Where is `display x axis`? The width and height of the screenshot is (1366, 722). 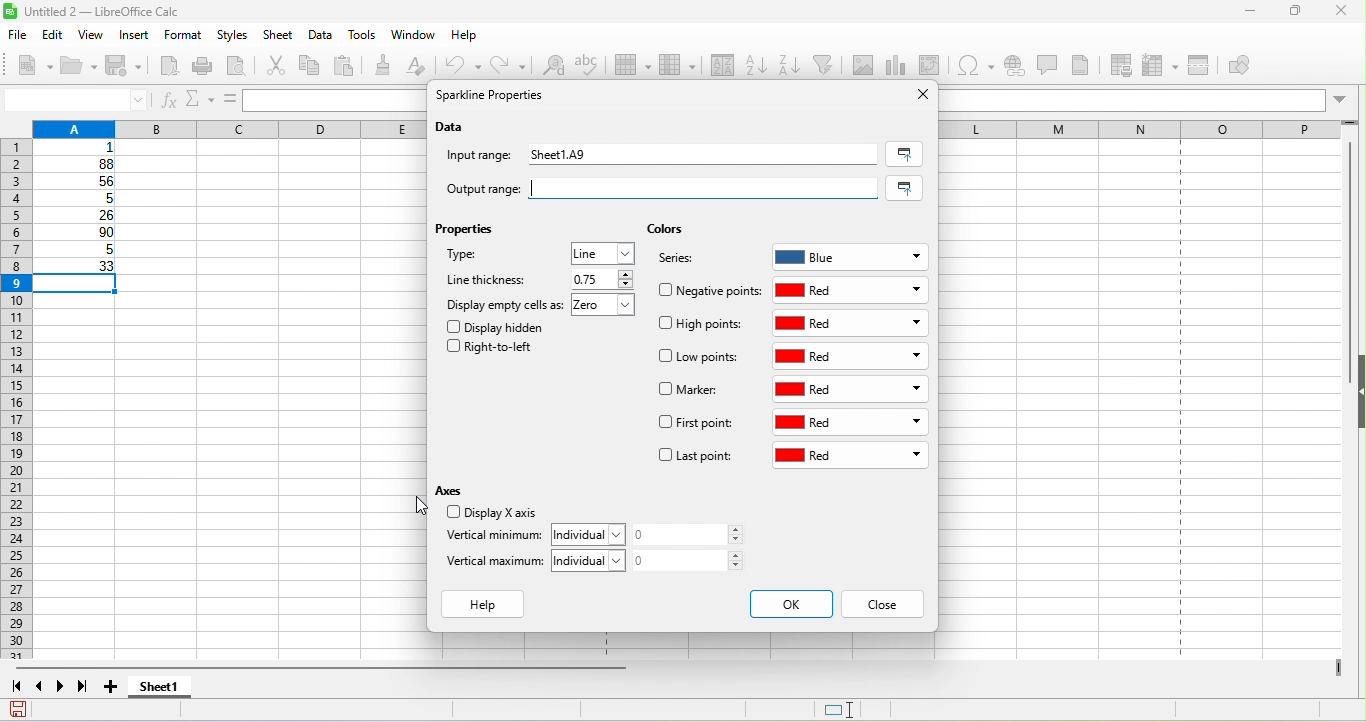
display x axis is located at coordinates (489, 514).